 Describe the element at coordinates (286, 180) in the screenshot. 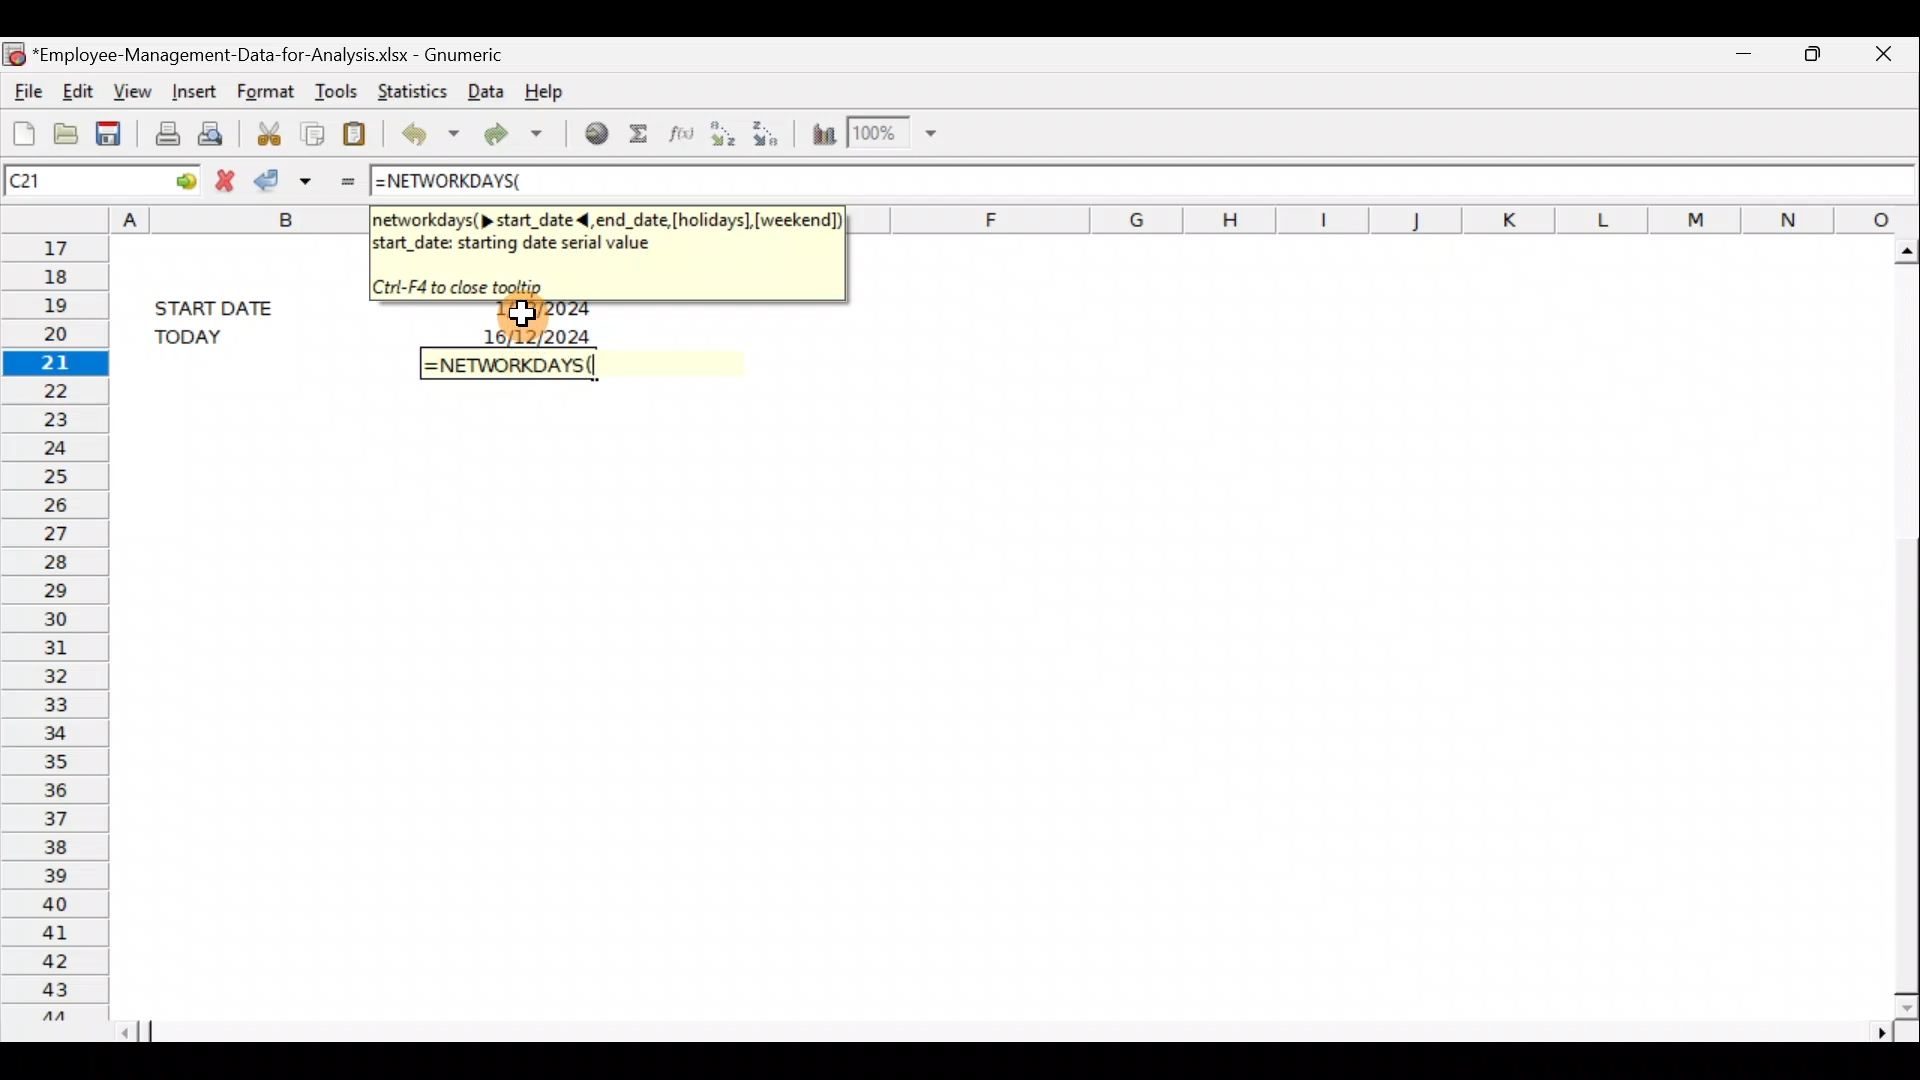

I see `Accept change` at that location.